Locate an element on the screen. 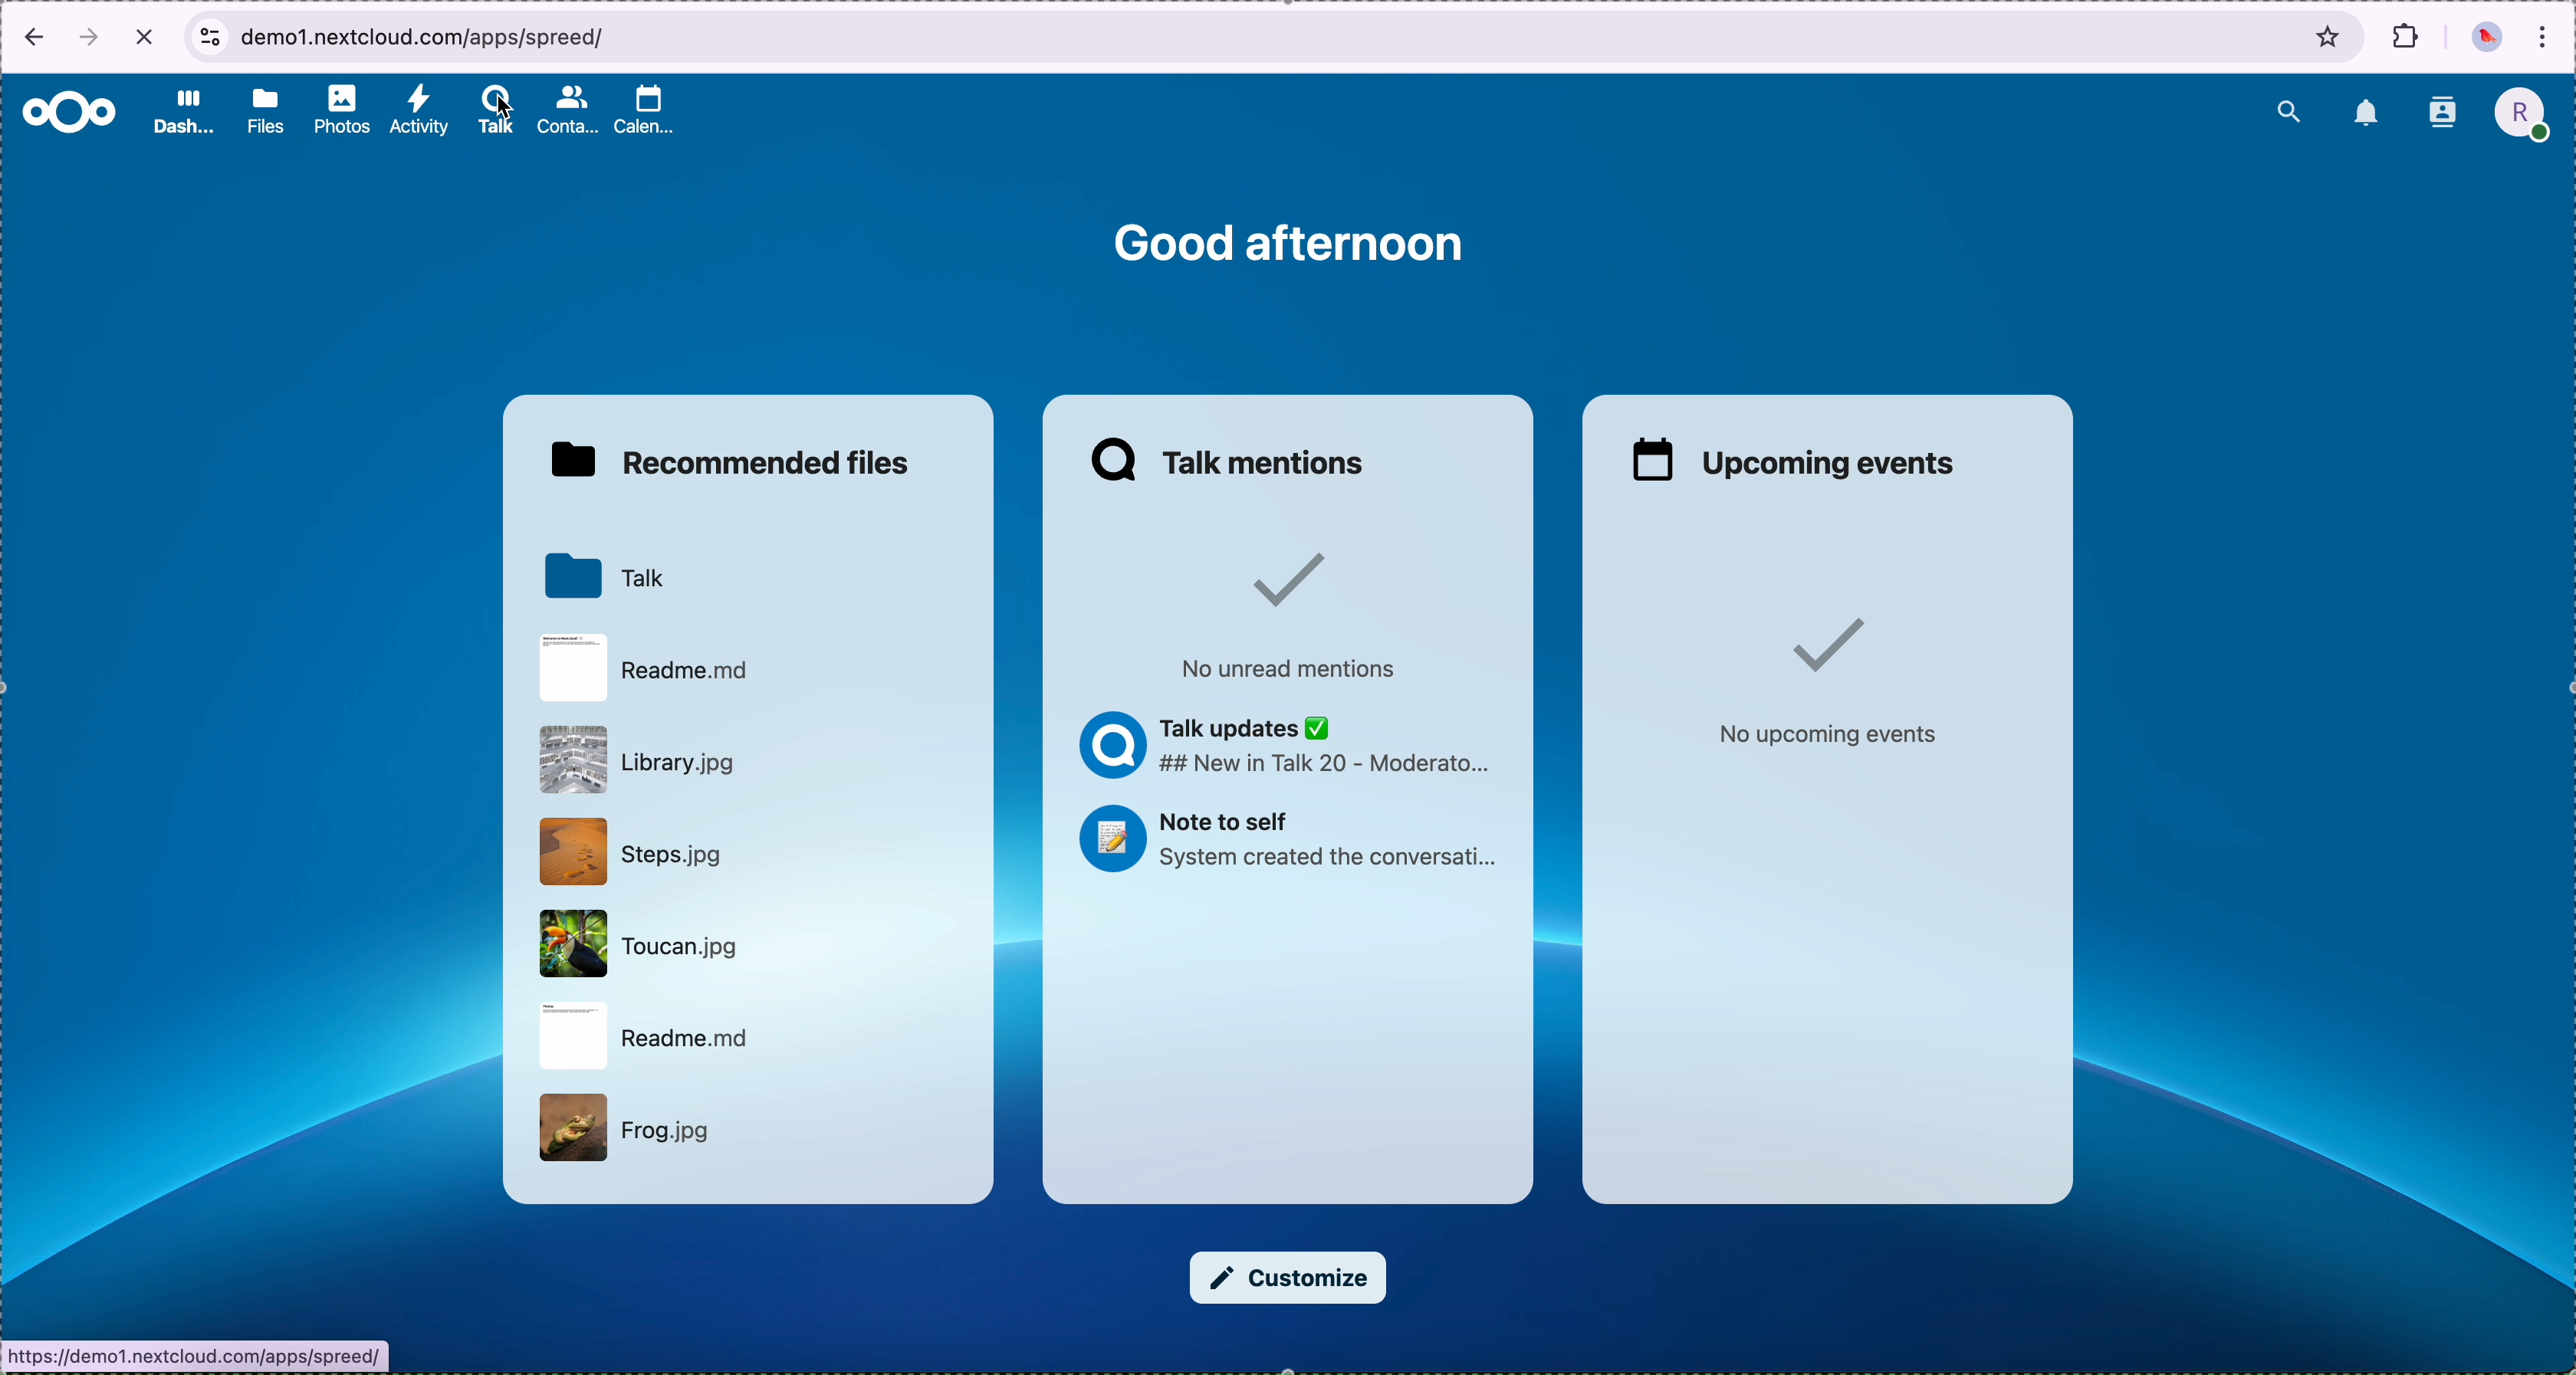  activity is located at coordinates (420, 108).